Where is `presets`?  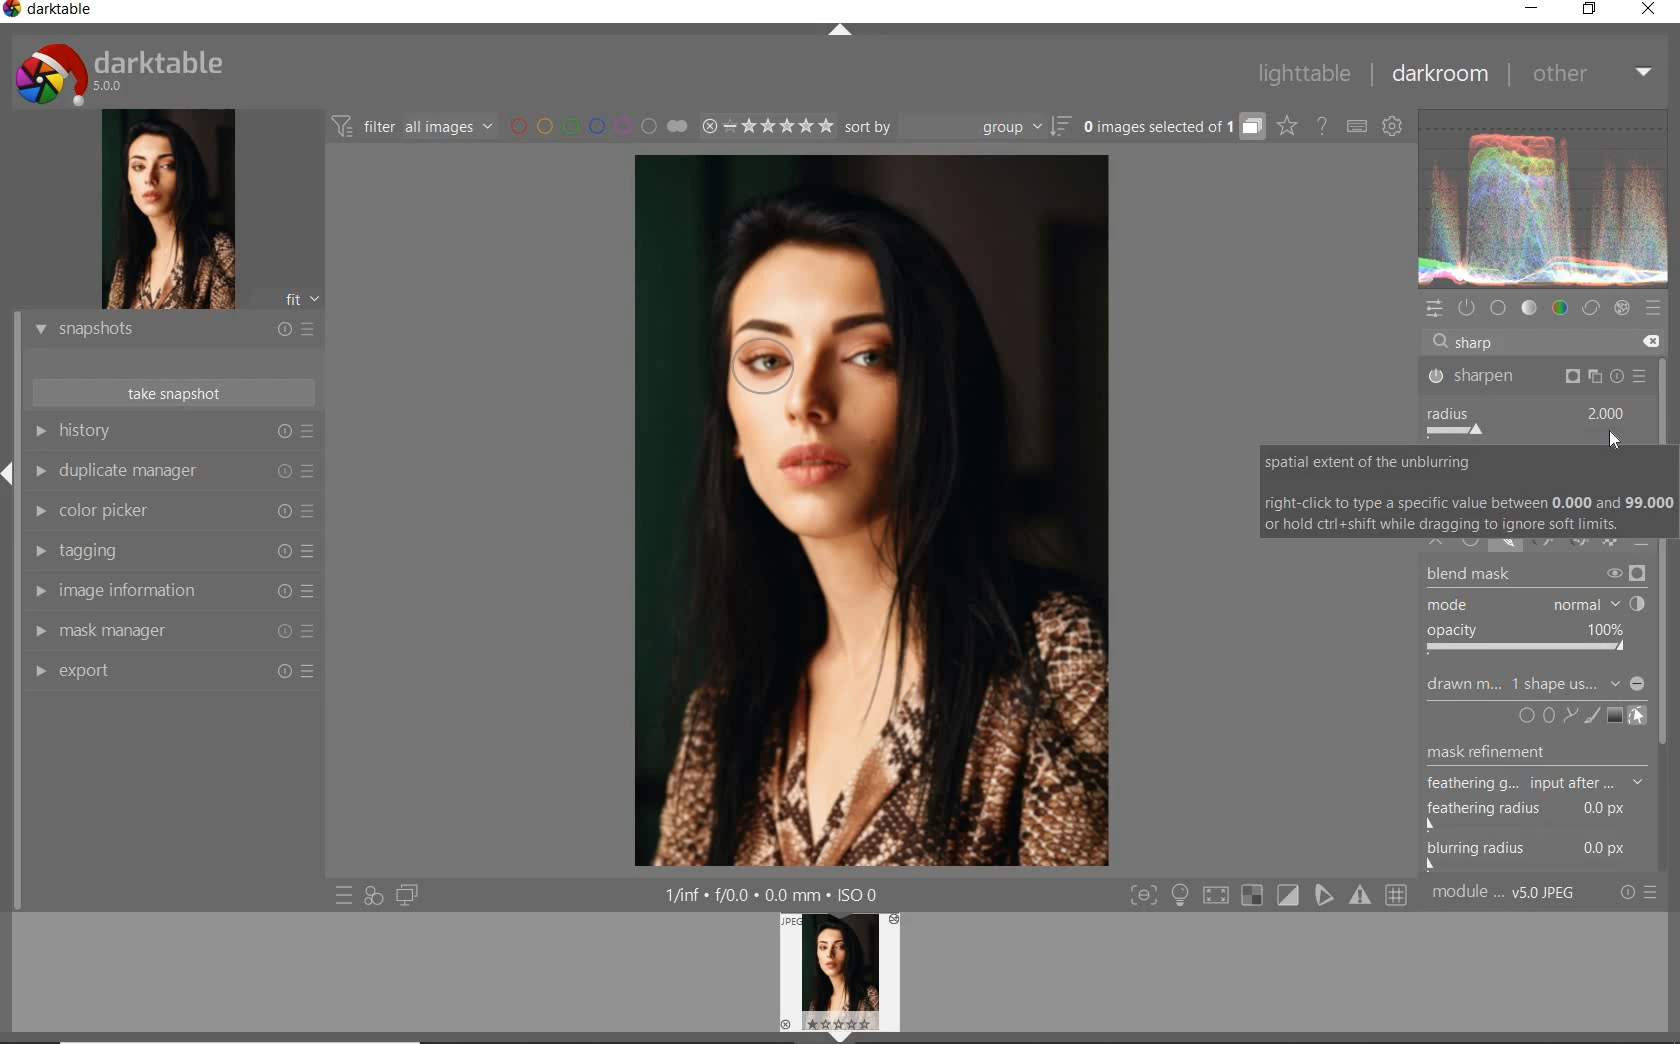 presets is located at coordinates (1656, 310).